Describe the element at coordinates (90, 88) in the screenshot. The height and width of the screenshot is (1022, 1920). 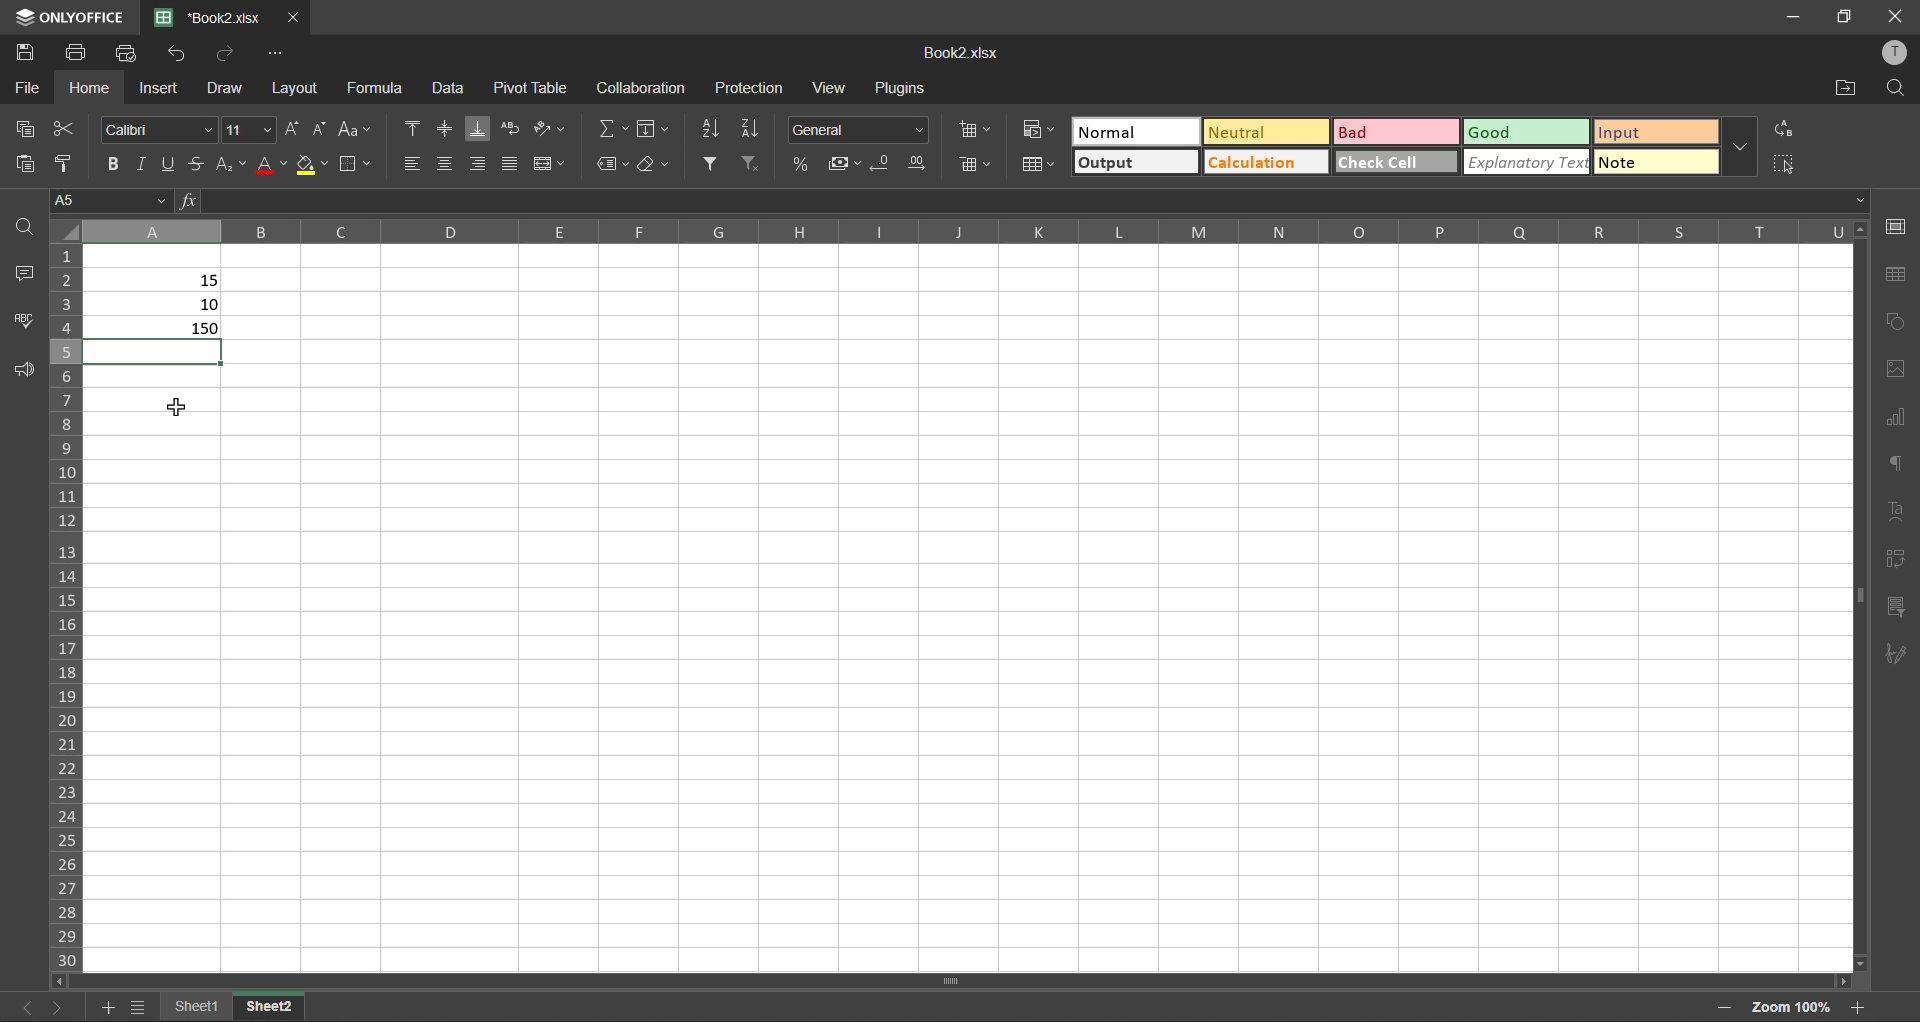
I see `home` at that location.